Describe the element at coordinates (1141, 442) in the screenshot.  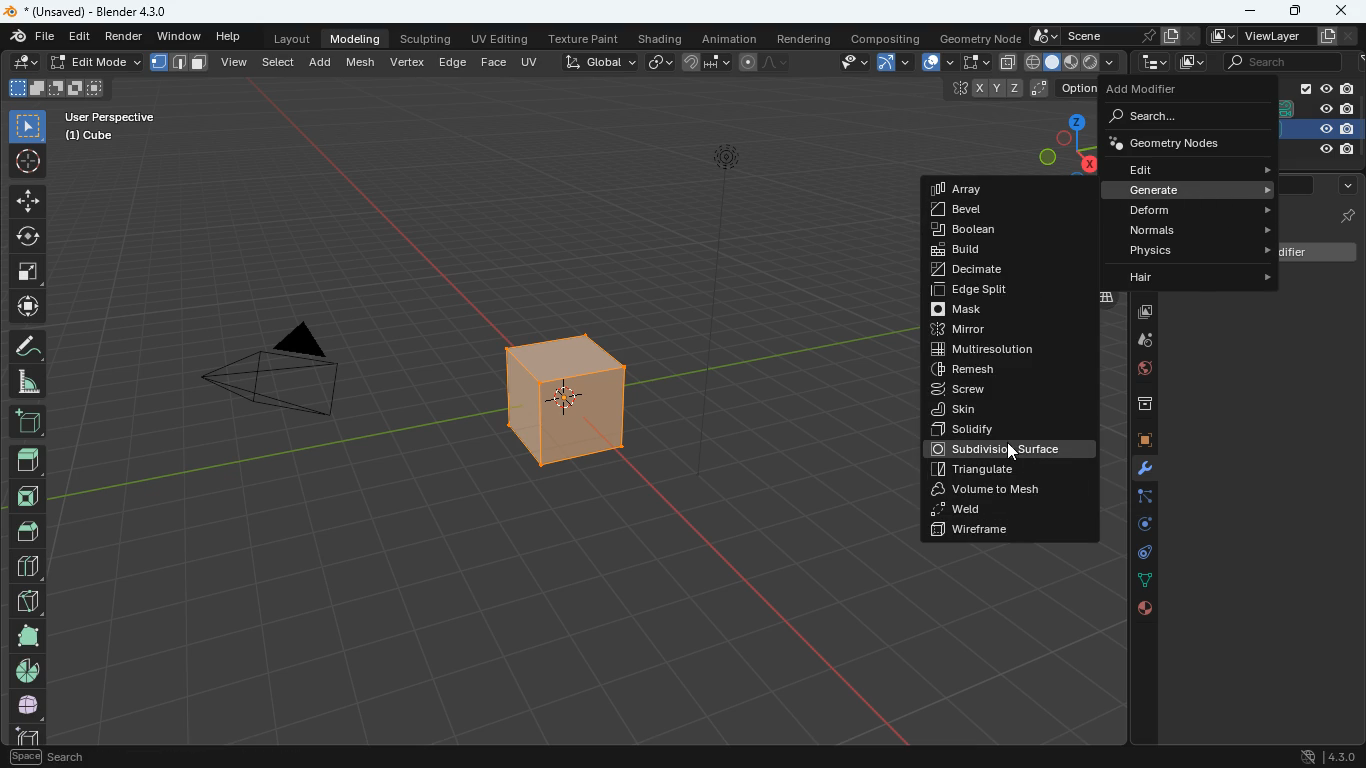
I see `cube` at that location.